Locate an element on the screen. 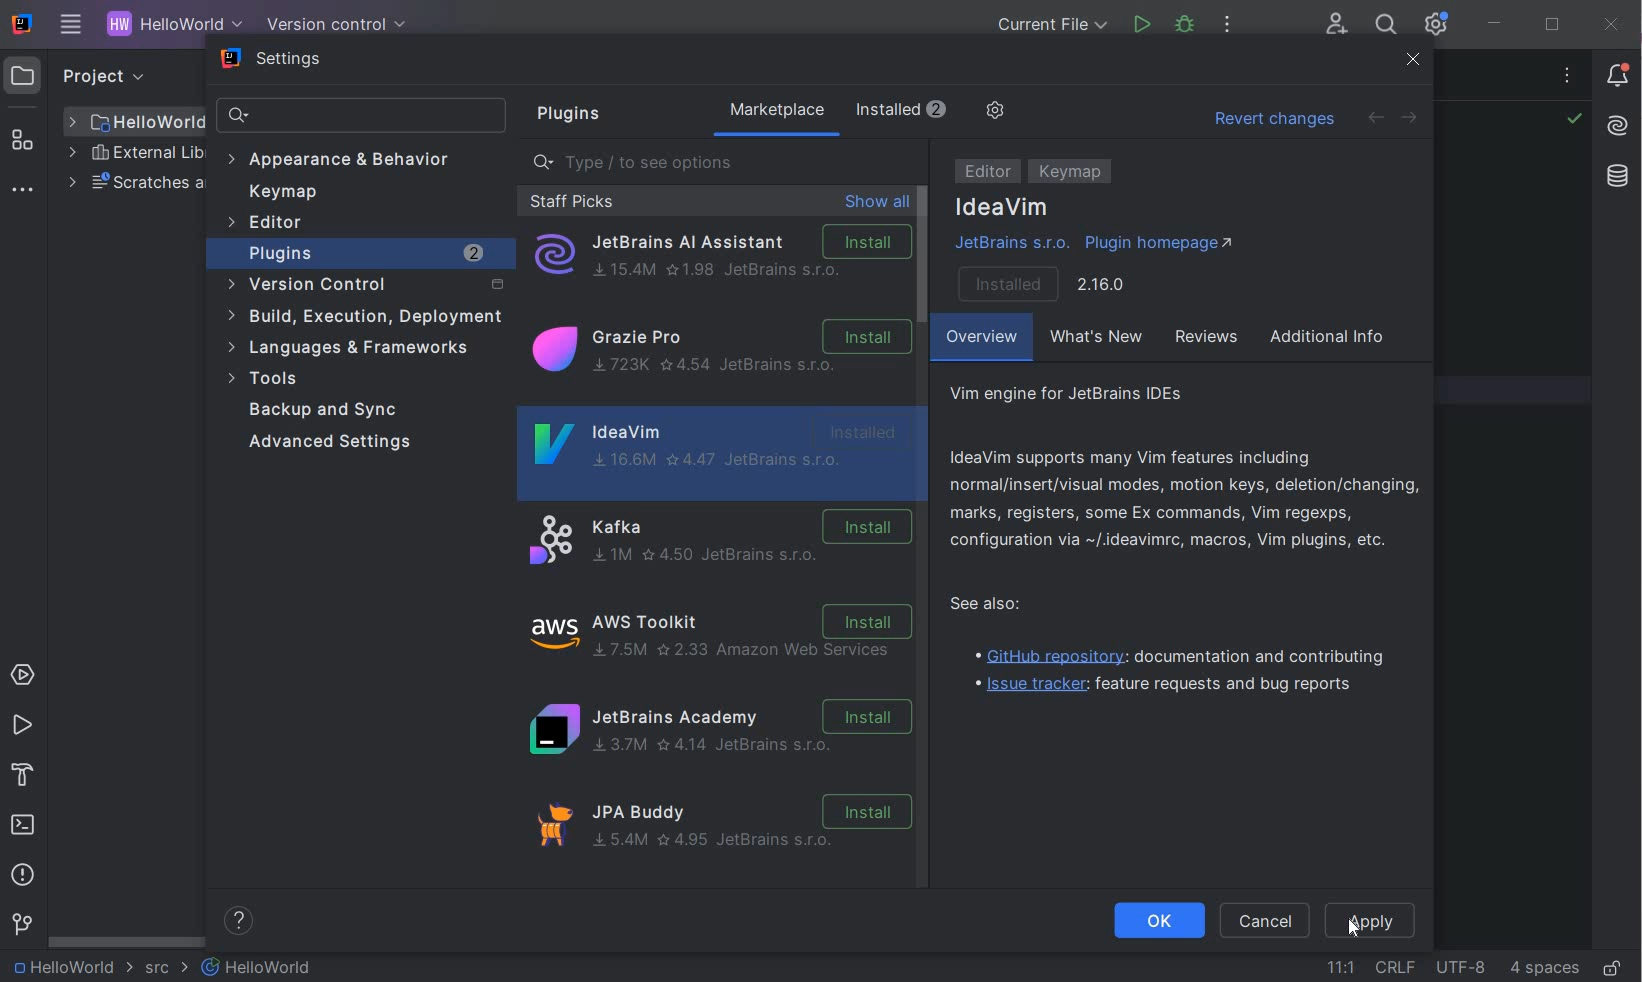 This screenshot has height=982, width=1642. additional info is located at coordinates (1337, 337).